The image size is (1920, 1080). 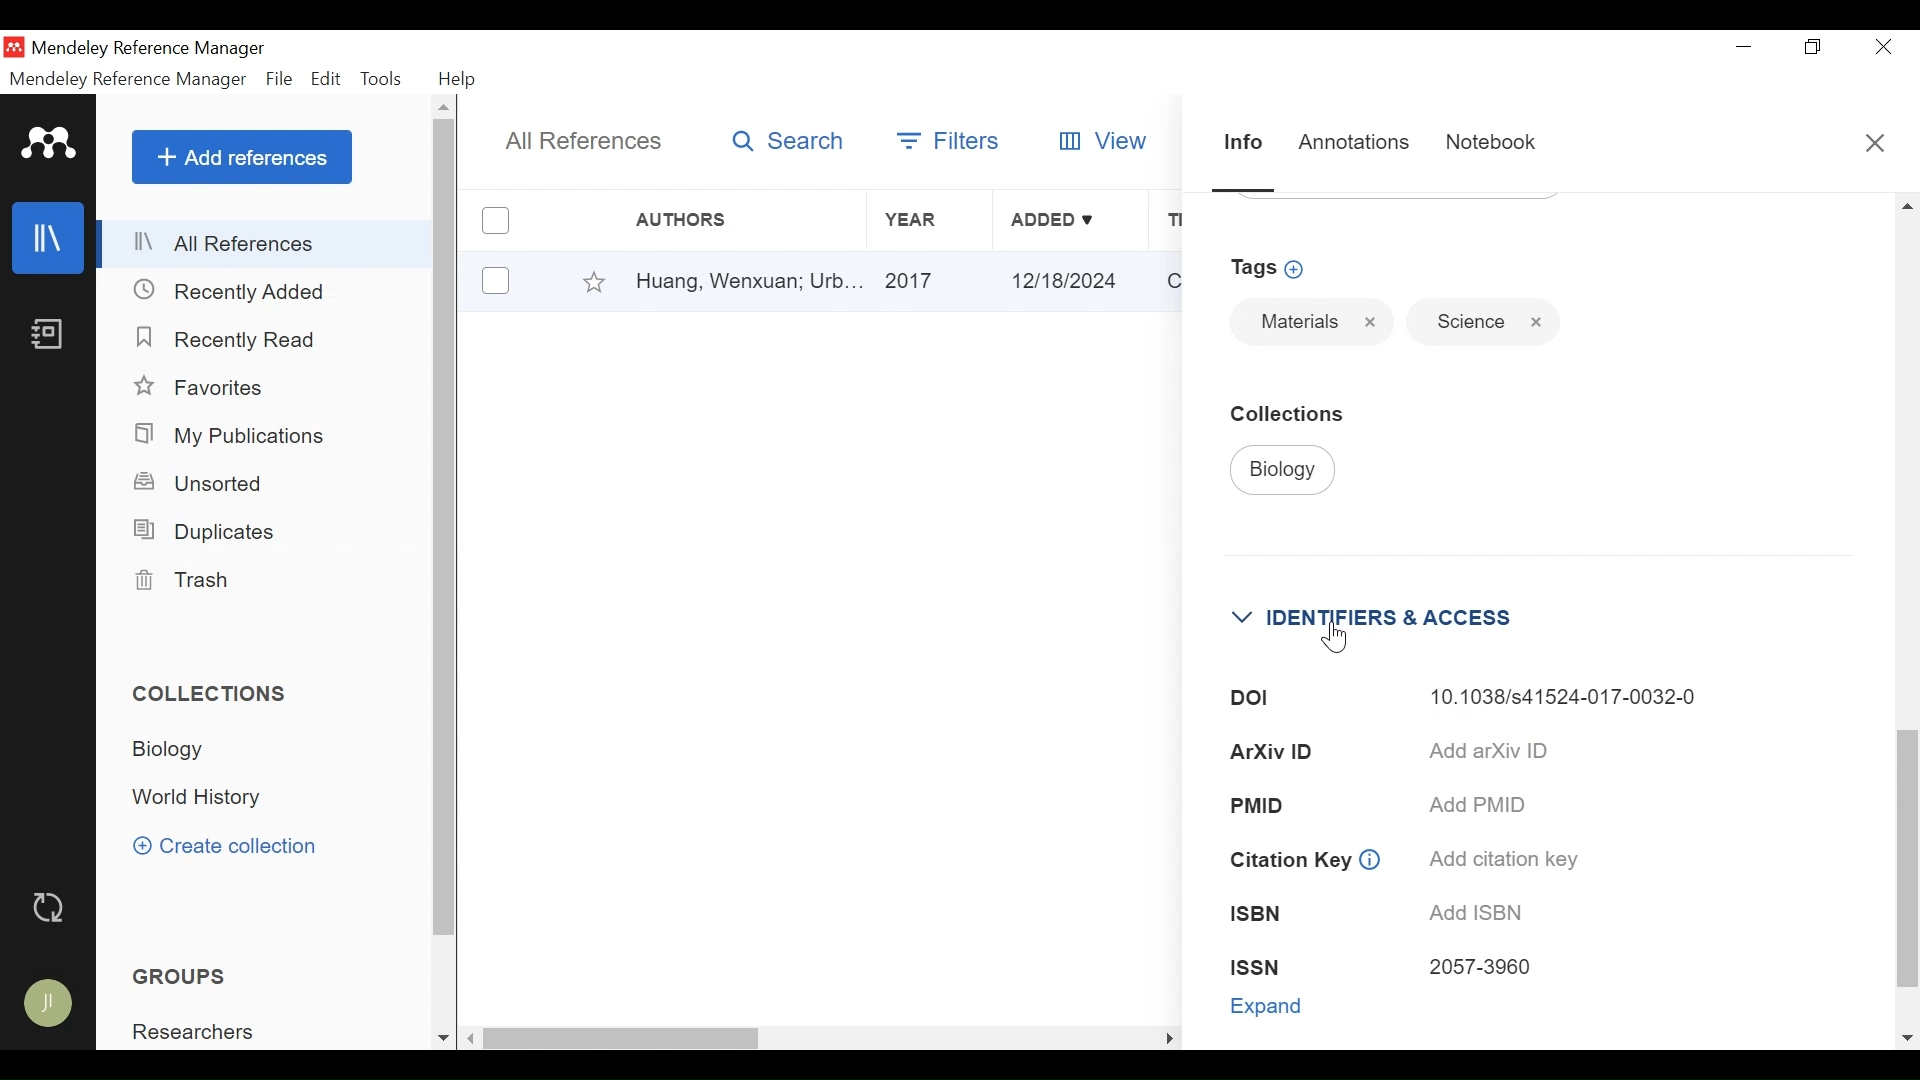 I want to click on 10.1038/s41524-017-0032-0, so click(x=1568, y=697).